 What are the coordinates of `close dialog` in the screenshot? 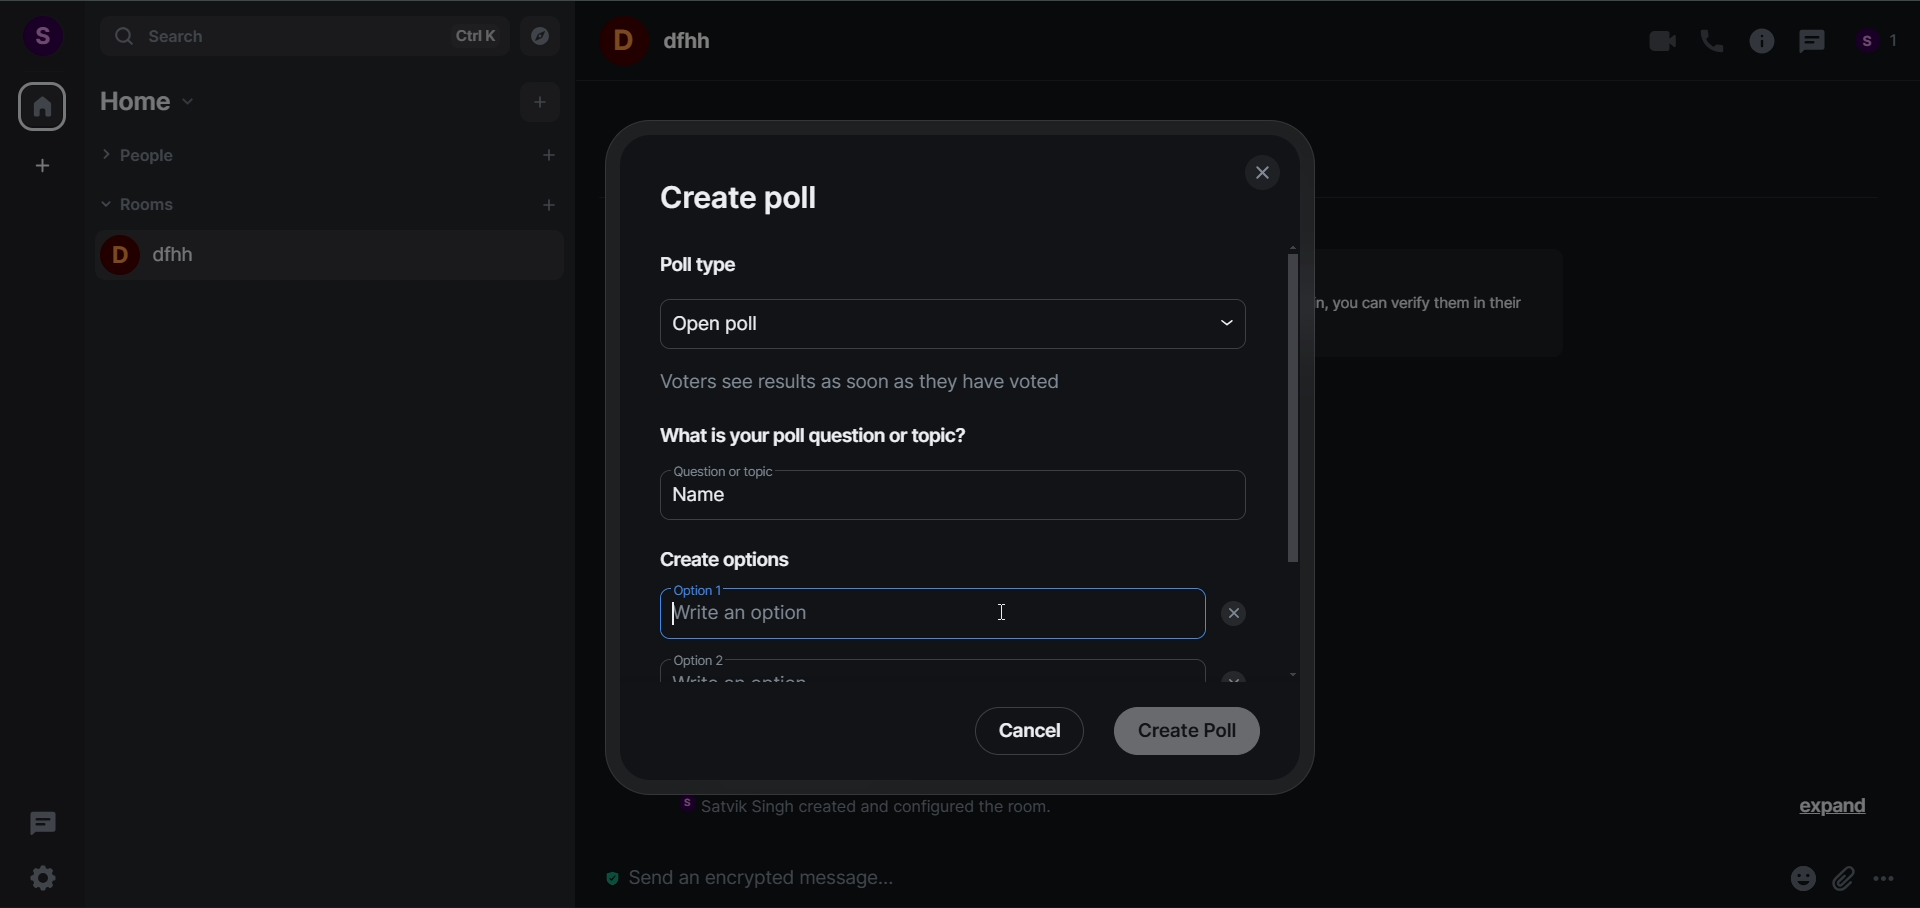 It's located at (1264, 176).